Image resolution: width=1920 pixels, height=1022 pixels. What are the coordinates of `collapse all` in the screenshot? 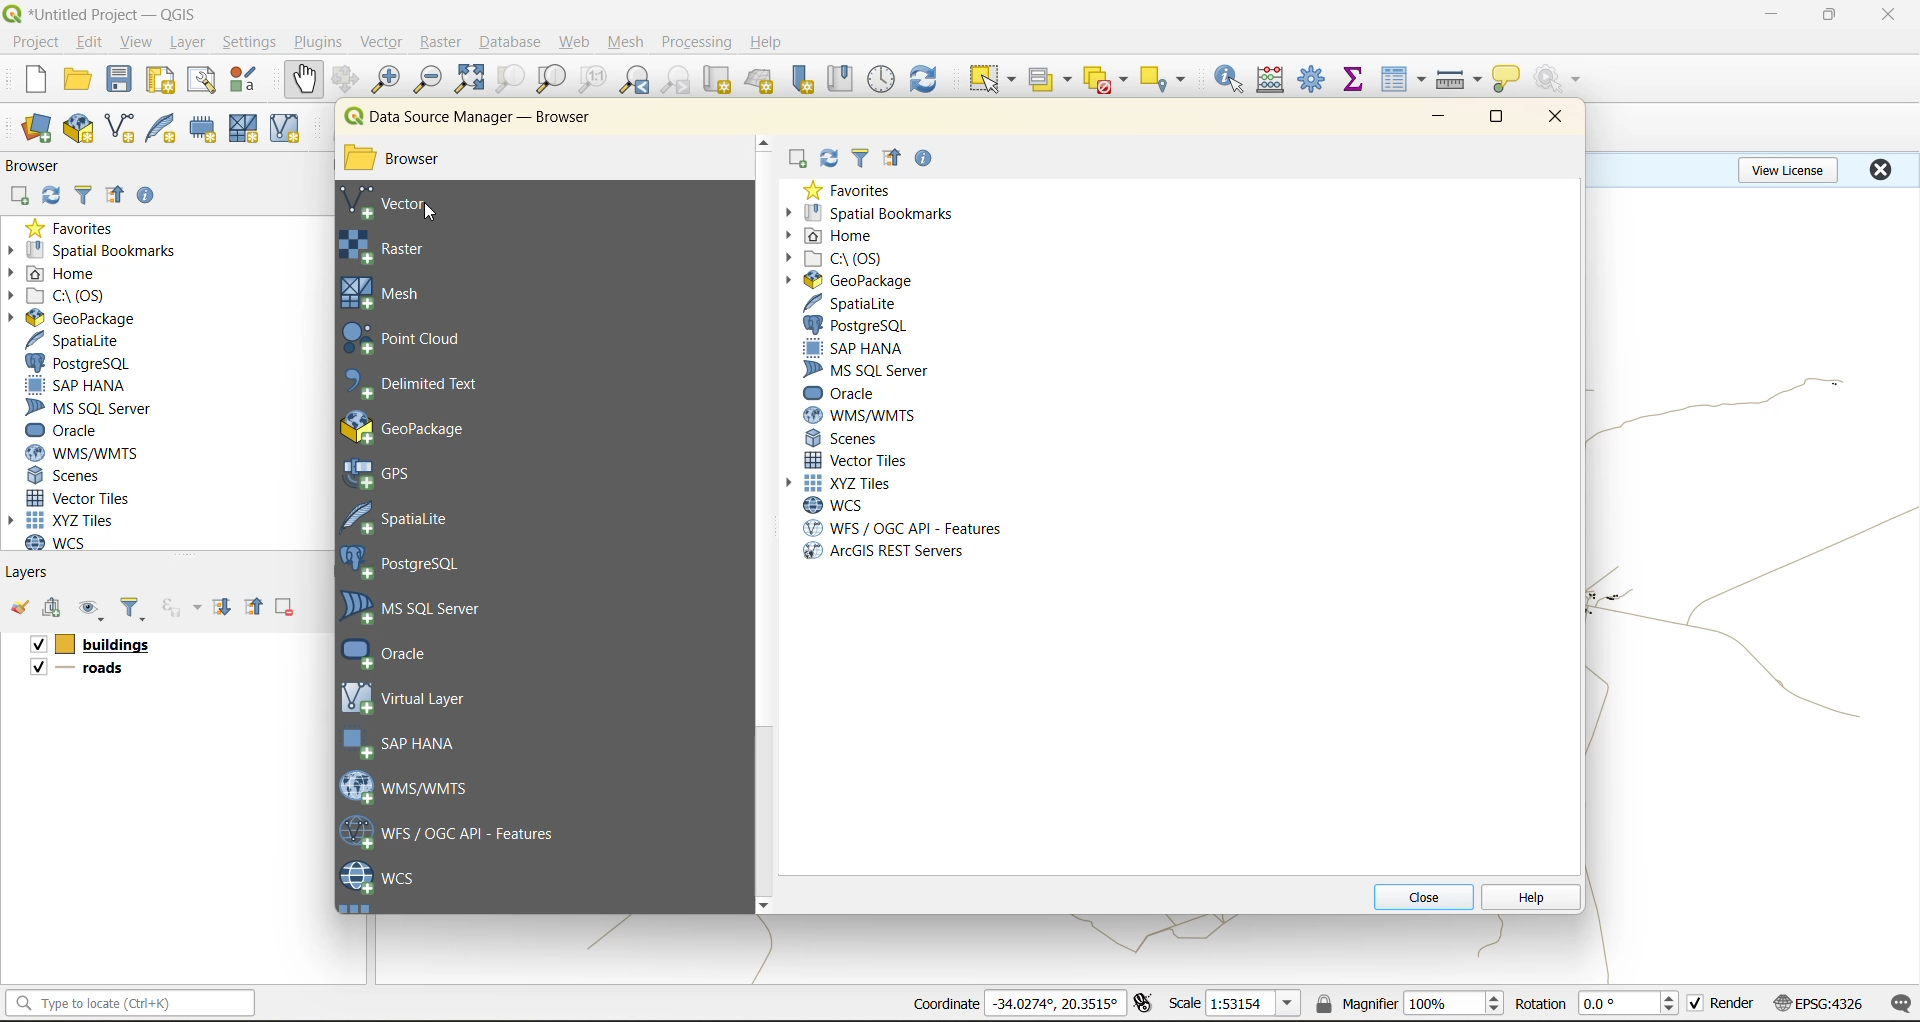 It's located at (257, 607).